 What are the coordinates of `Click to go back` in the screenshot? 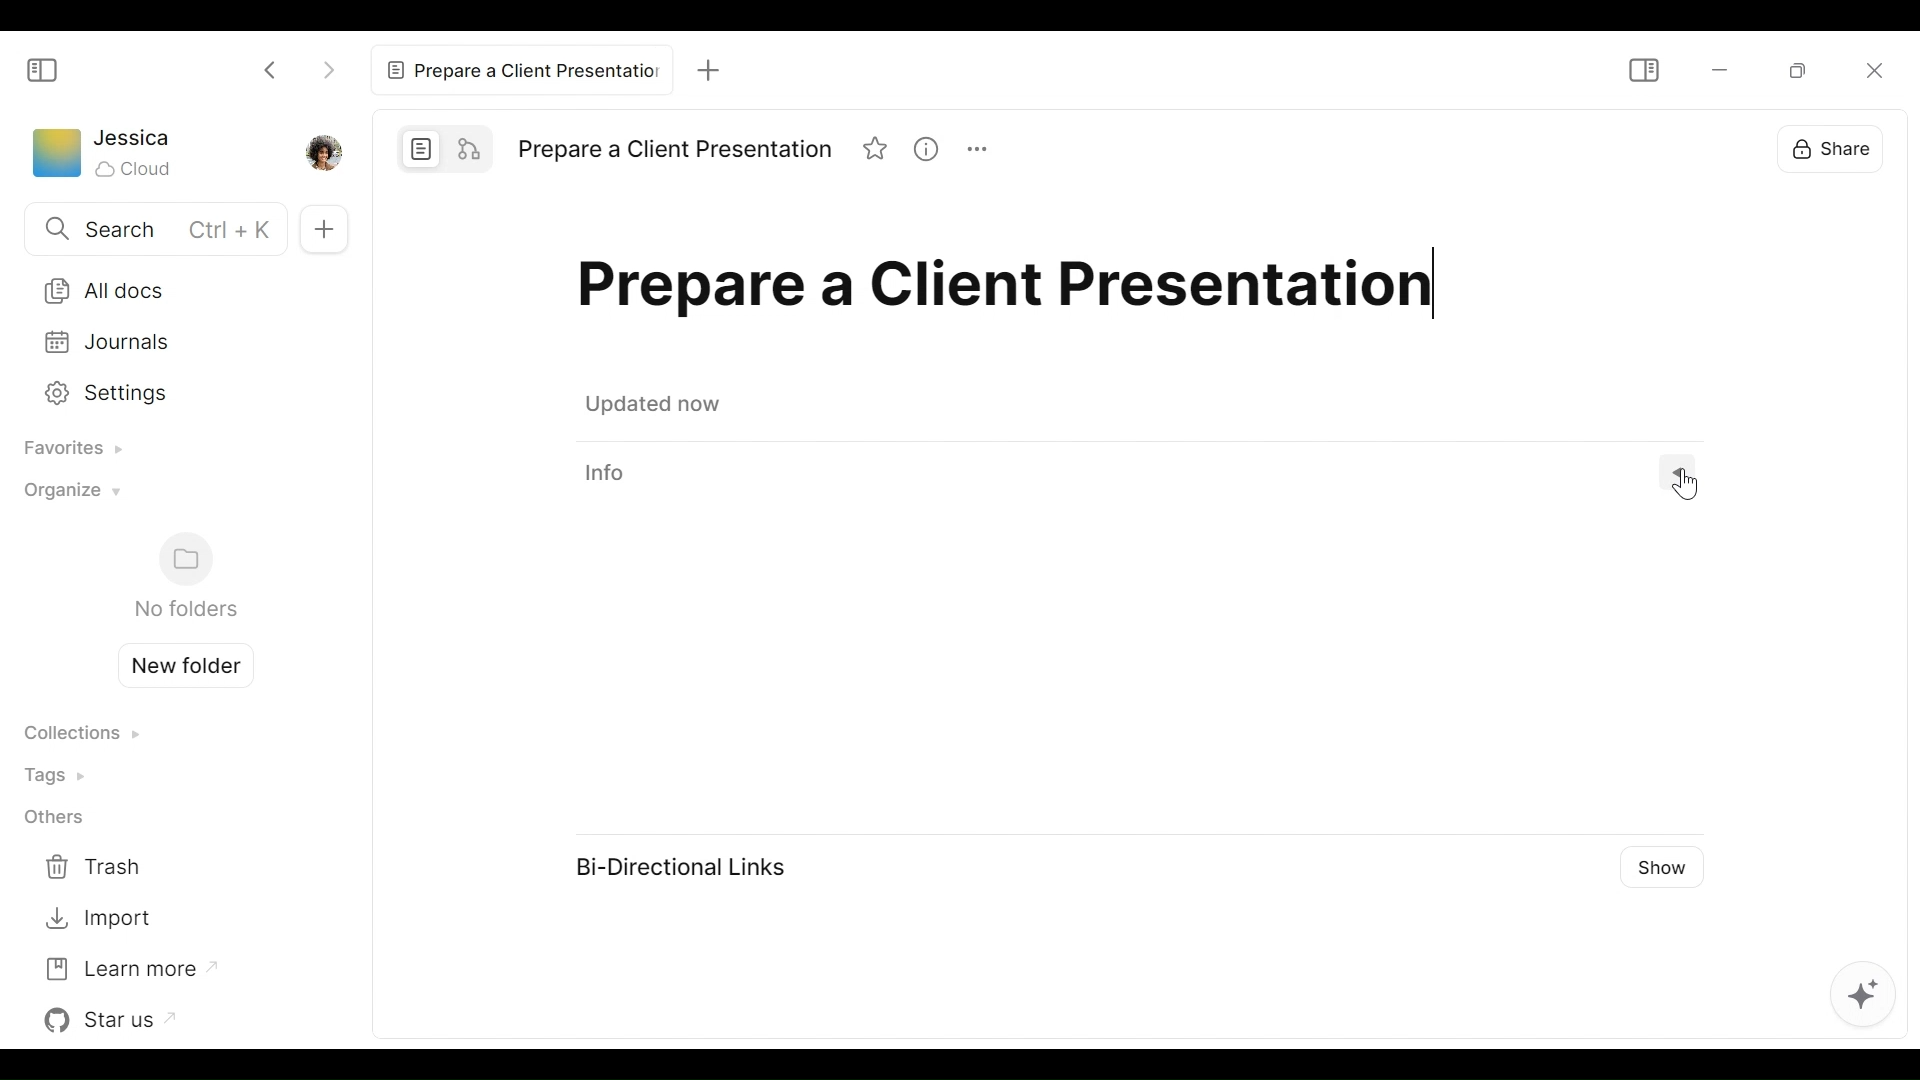 It's located at (272, 68).